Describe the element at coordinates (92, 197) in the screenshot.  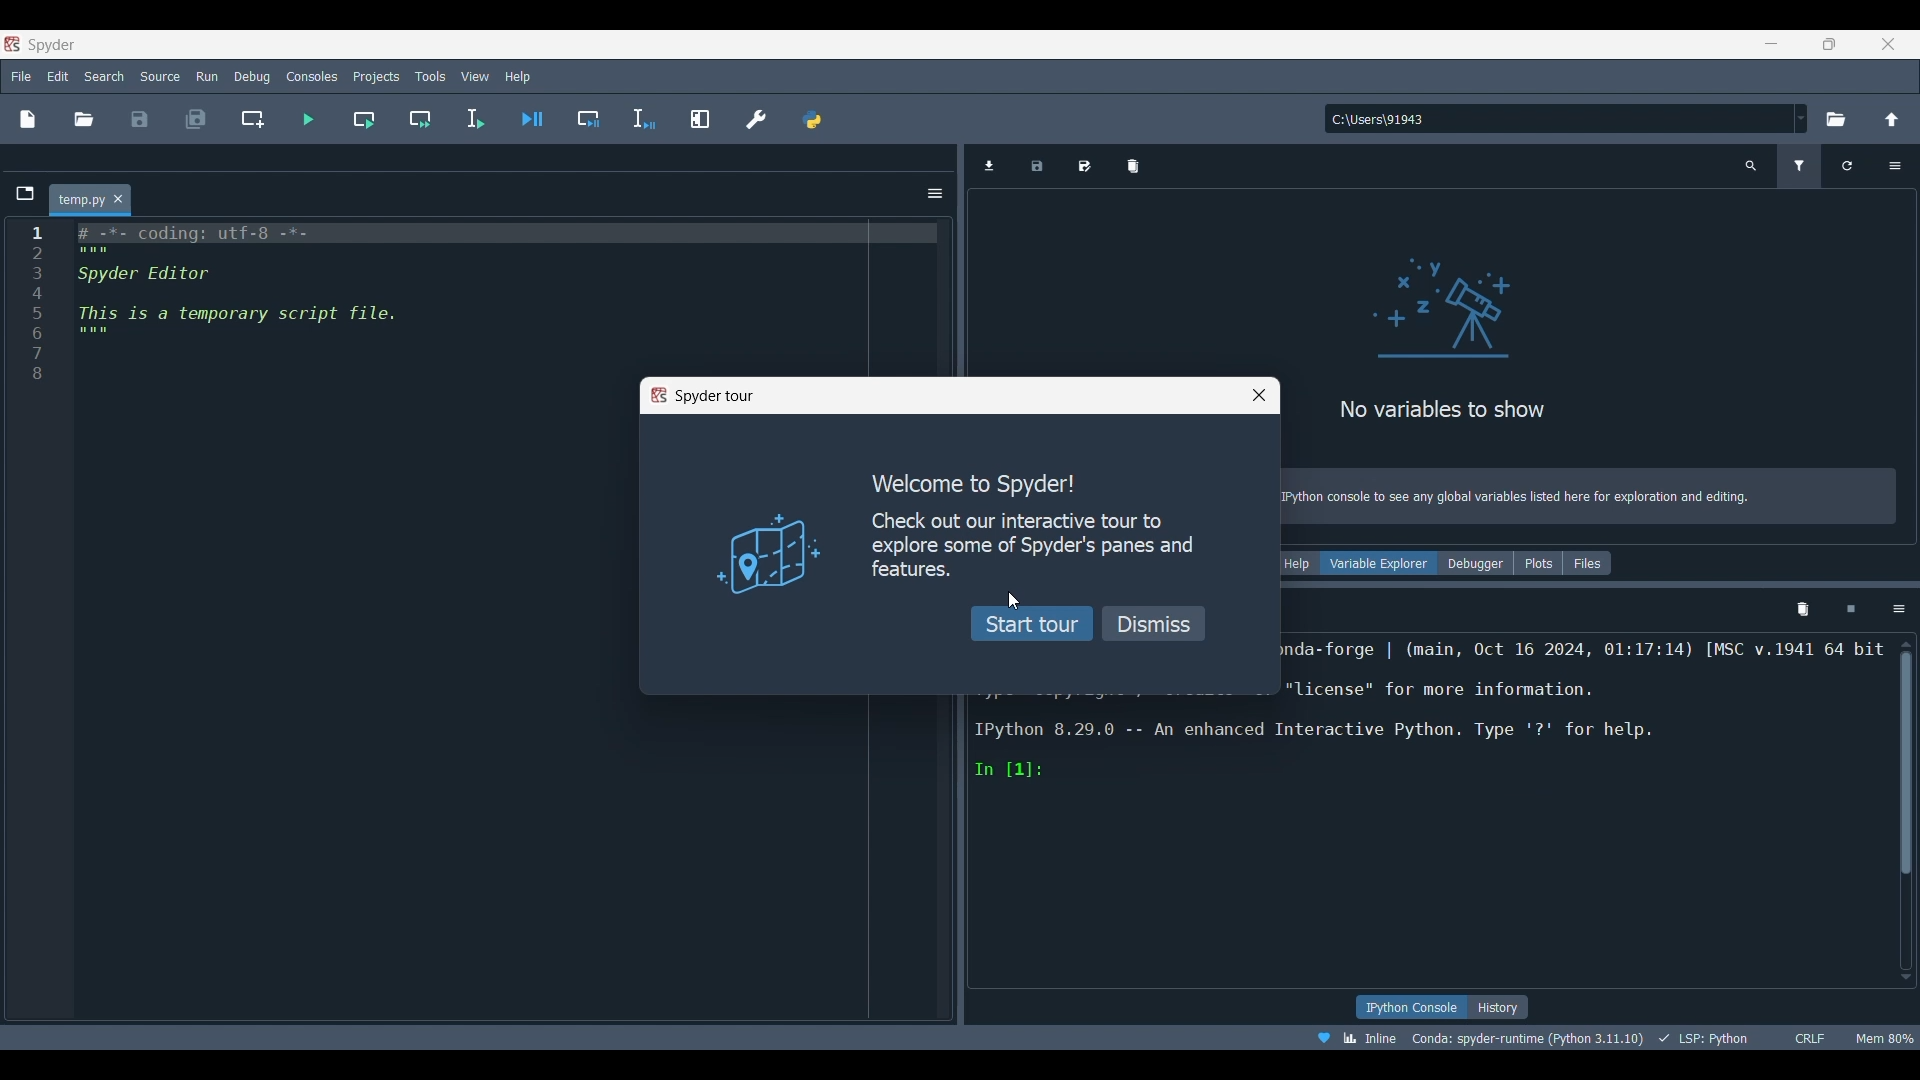
I see `temp.py tabs` at that location.